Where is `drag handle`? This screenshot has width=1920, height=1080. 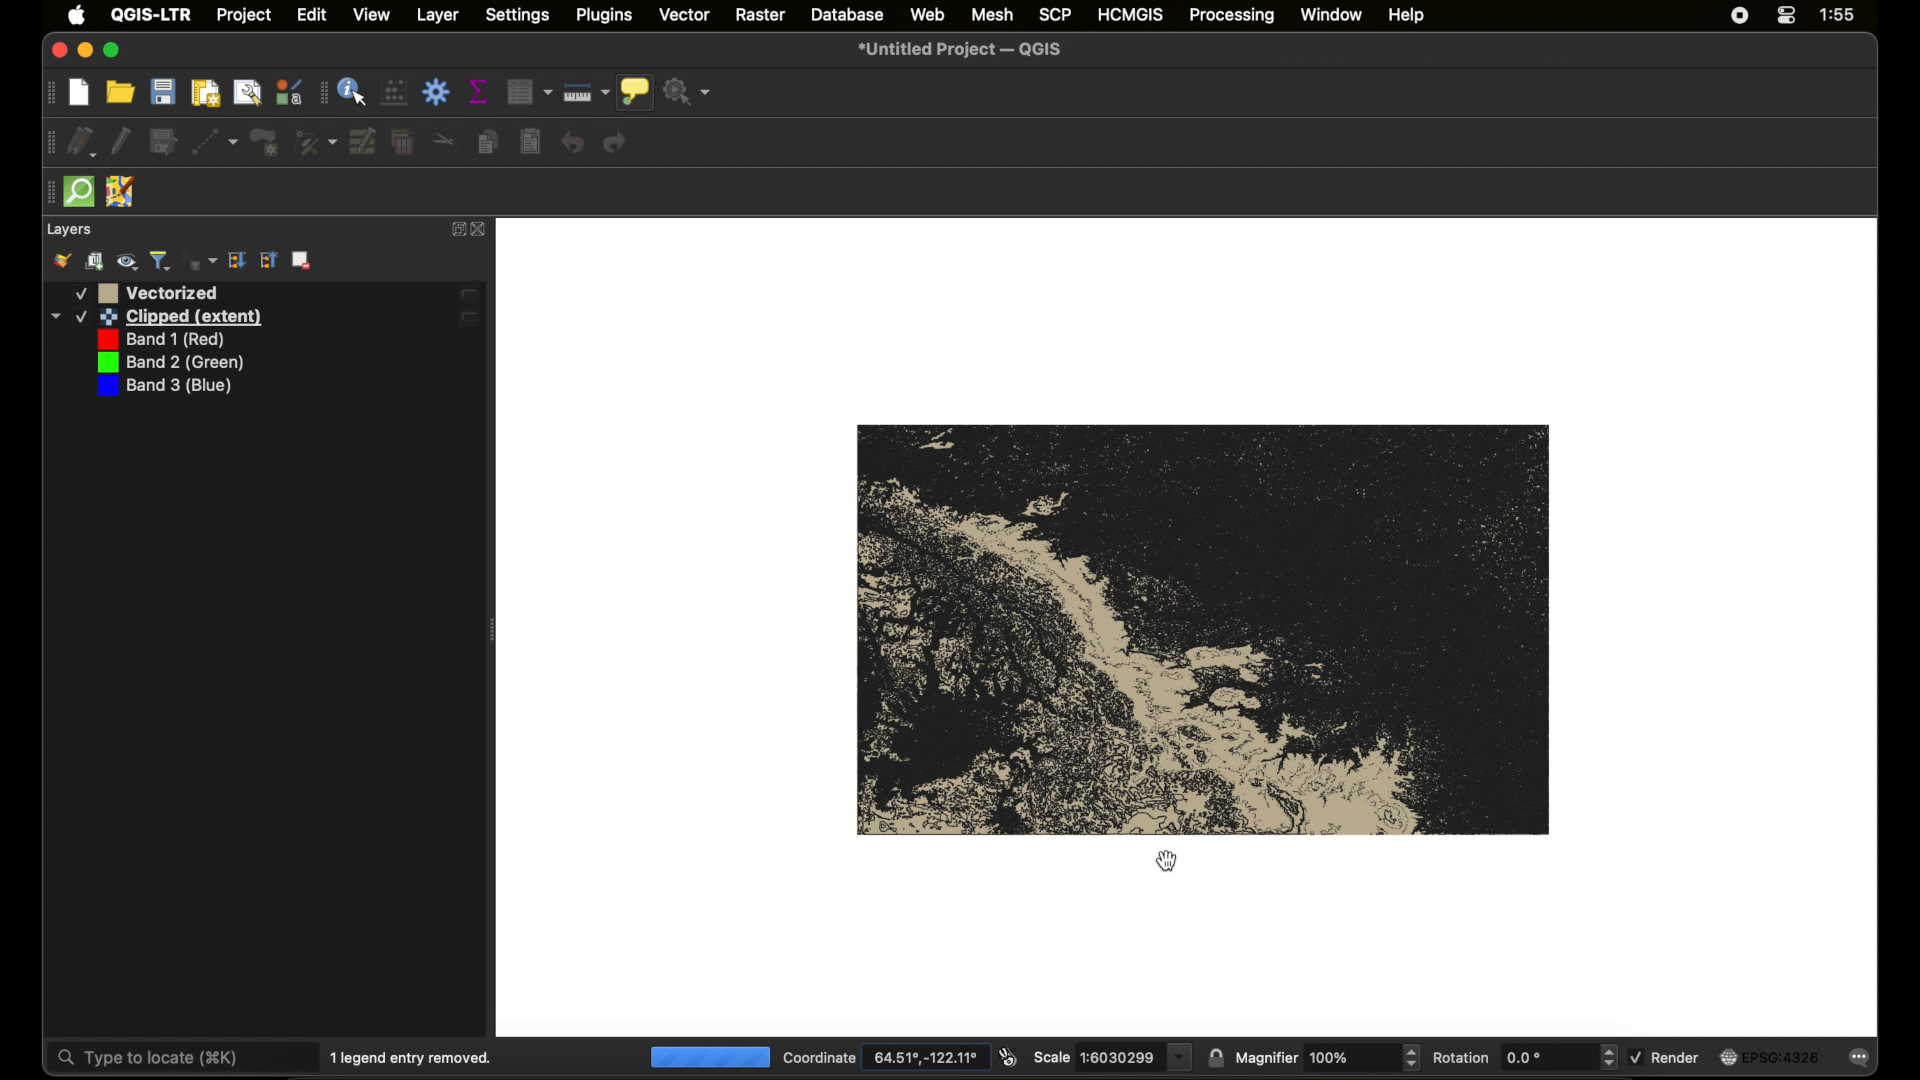 drag handle is located at coordinates (321, 93).